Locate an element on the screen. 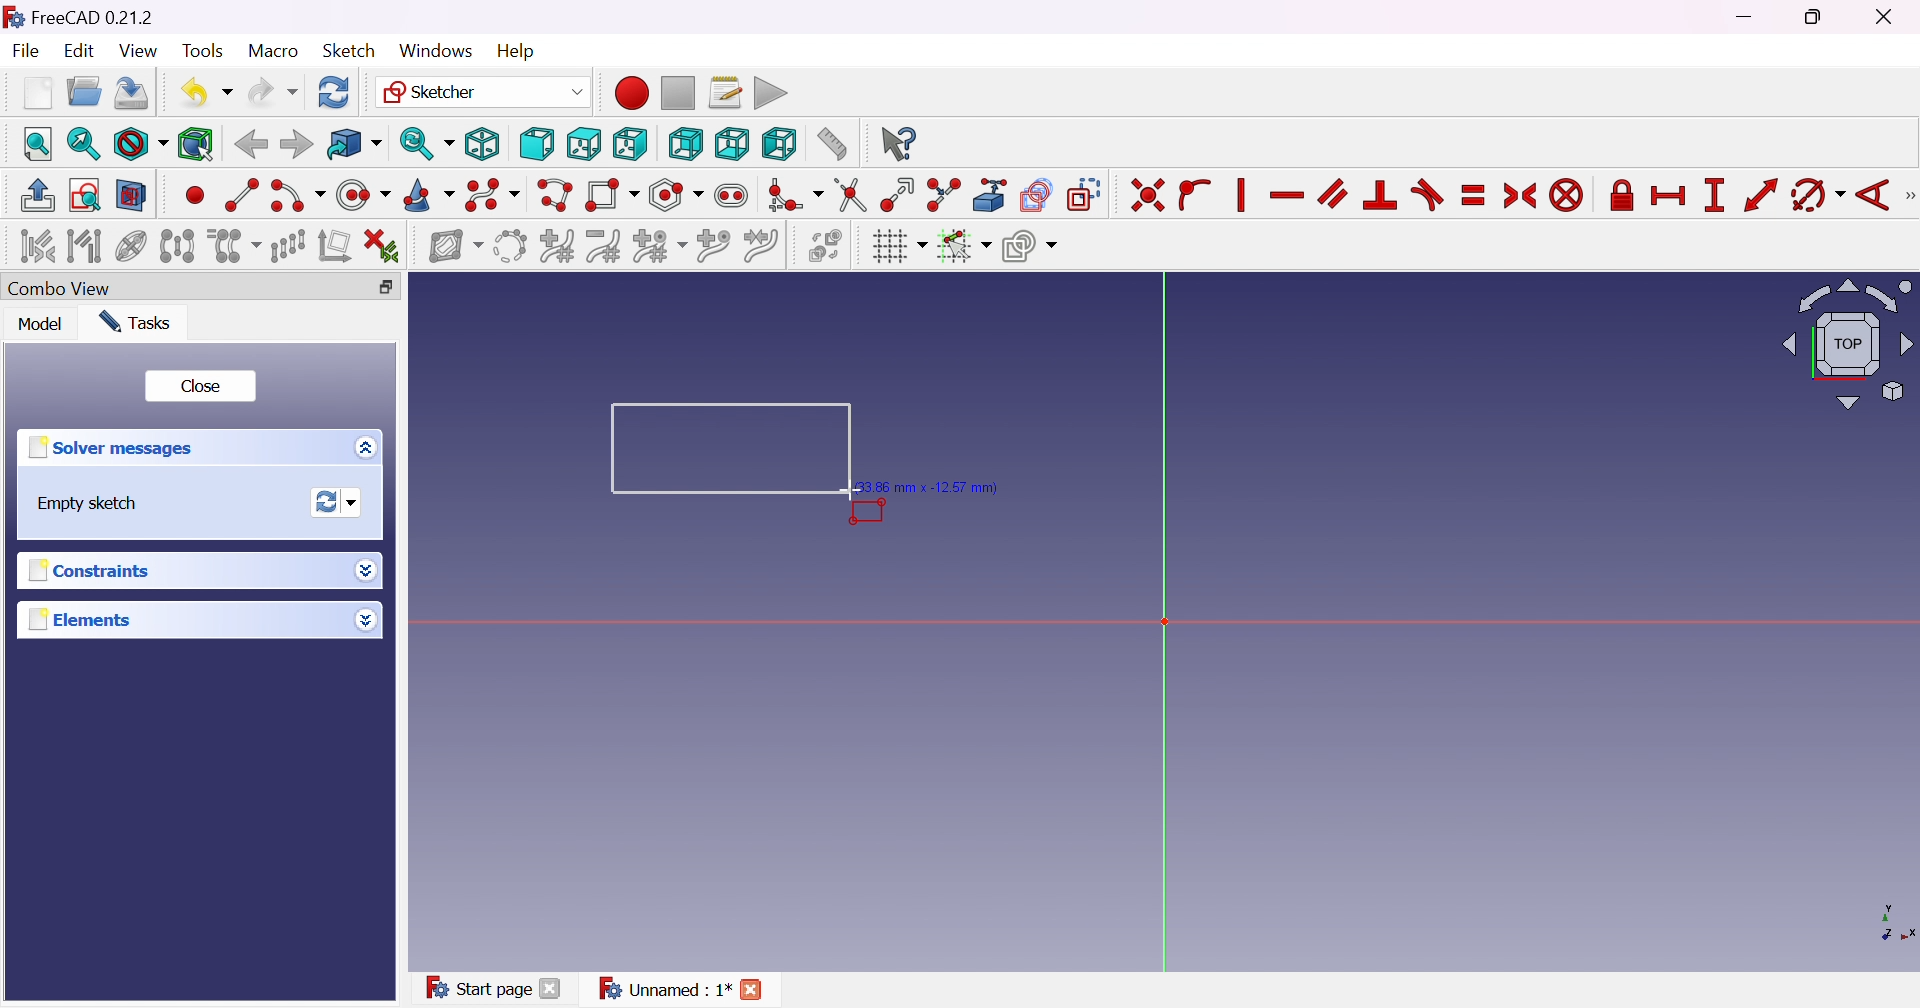 This screenshot has width=1920, height=1008. Close is located at coordinates (203, 384).